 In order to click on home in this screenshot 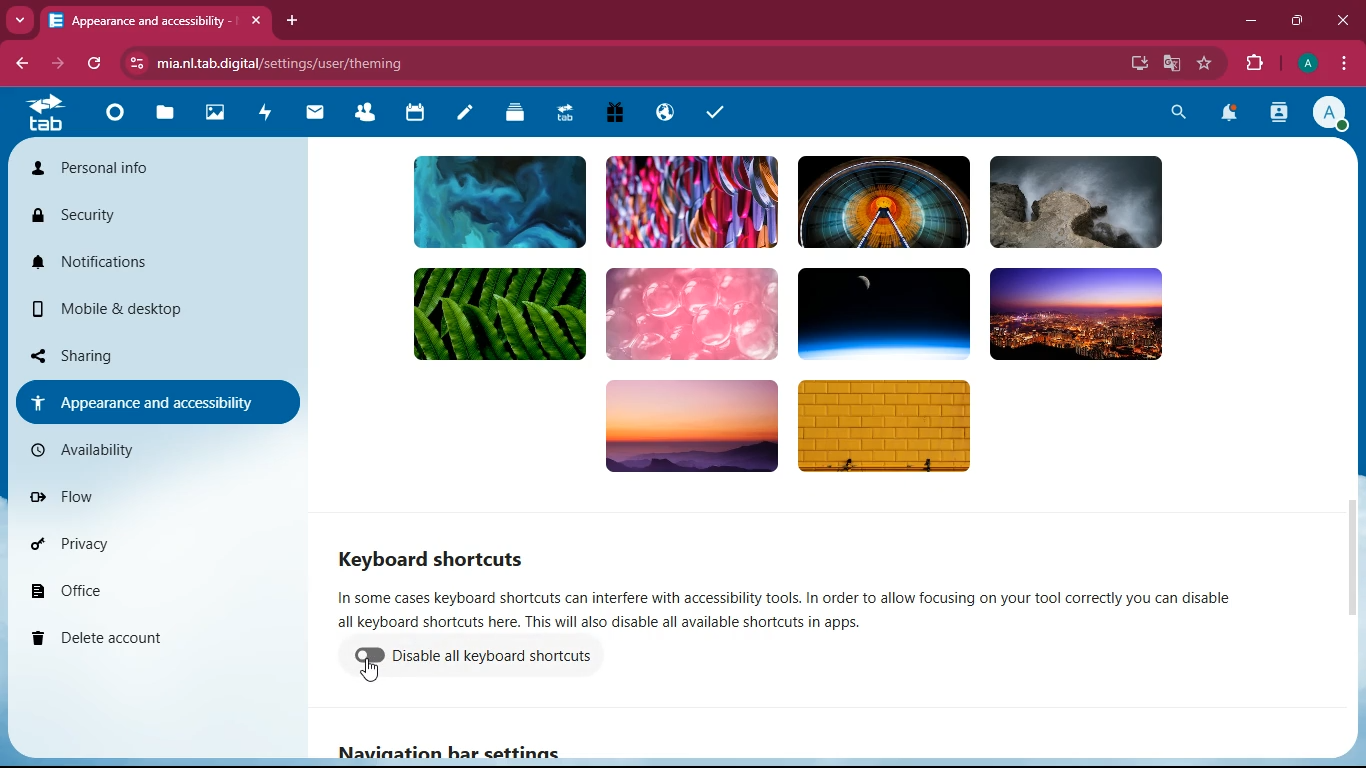, I will do `click(115, 122)`.